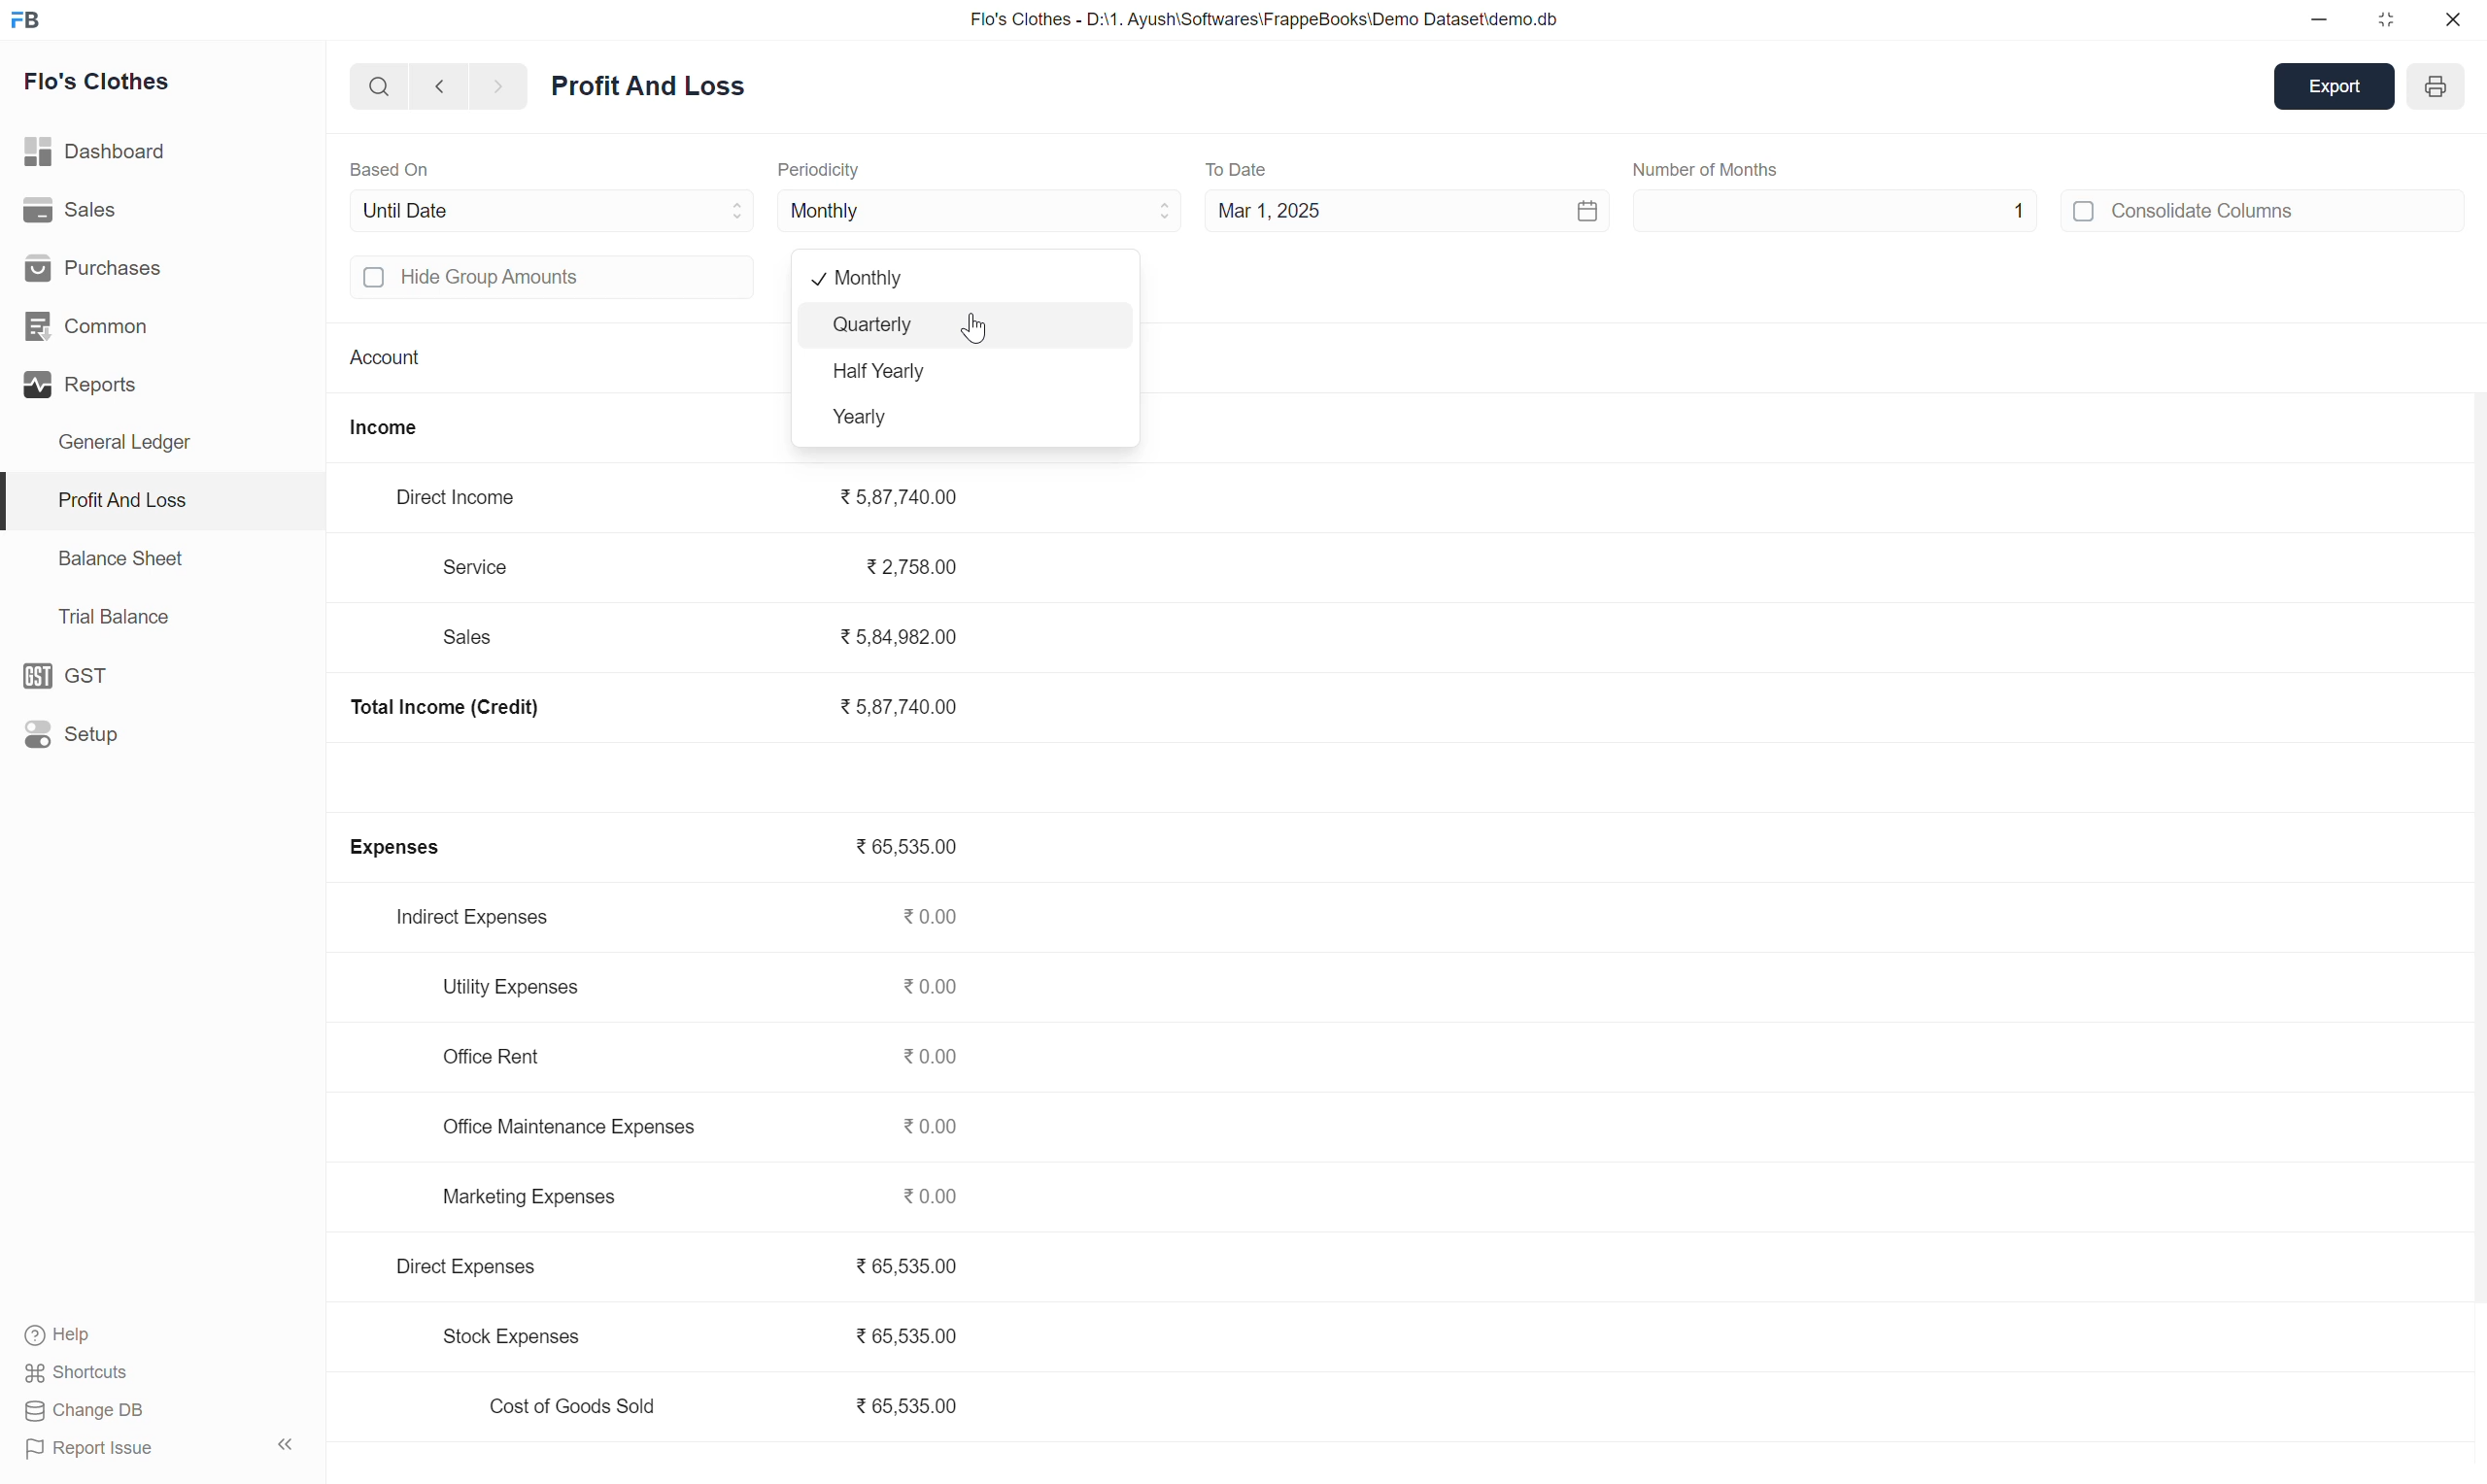 The image size is (2487, 1484). What do you see at coordinates (491, 566) in the screenshot?
I see `Service` at bounding box center [491, 566].